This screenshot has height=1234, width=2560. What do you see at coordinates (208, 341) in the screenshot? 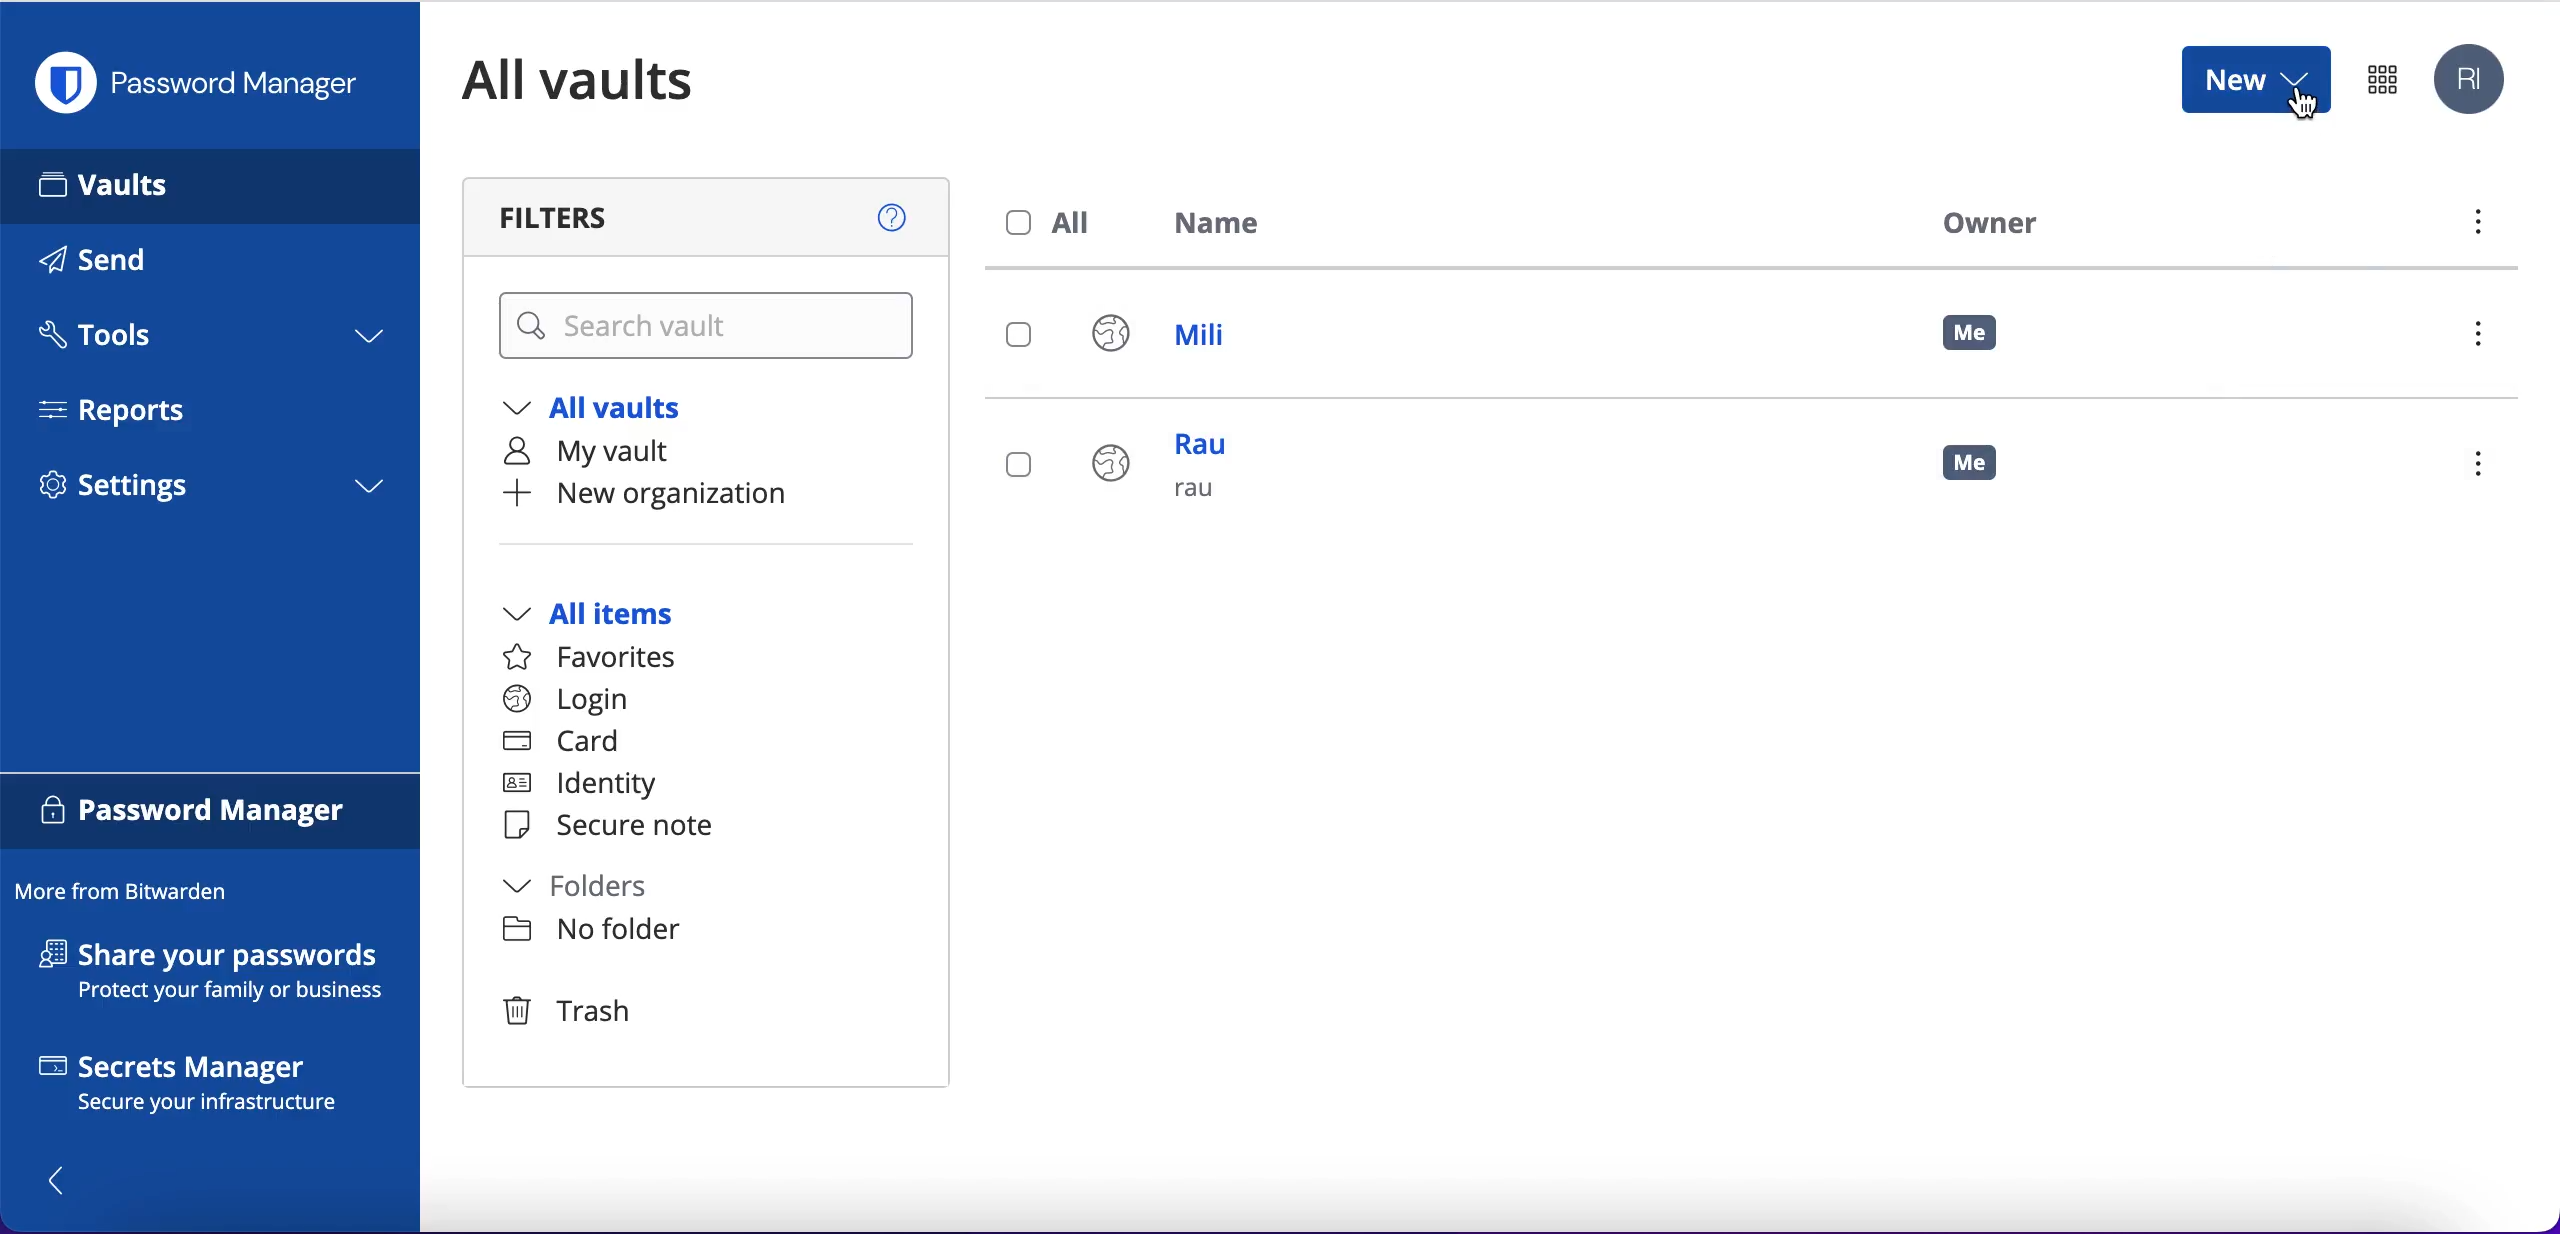
I see `tools` at bounding box center [208, 341].